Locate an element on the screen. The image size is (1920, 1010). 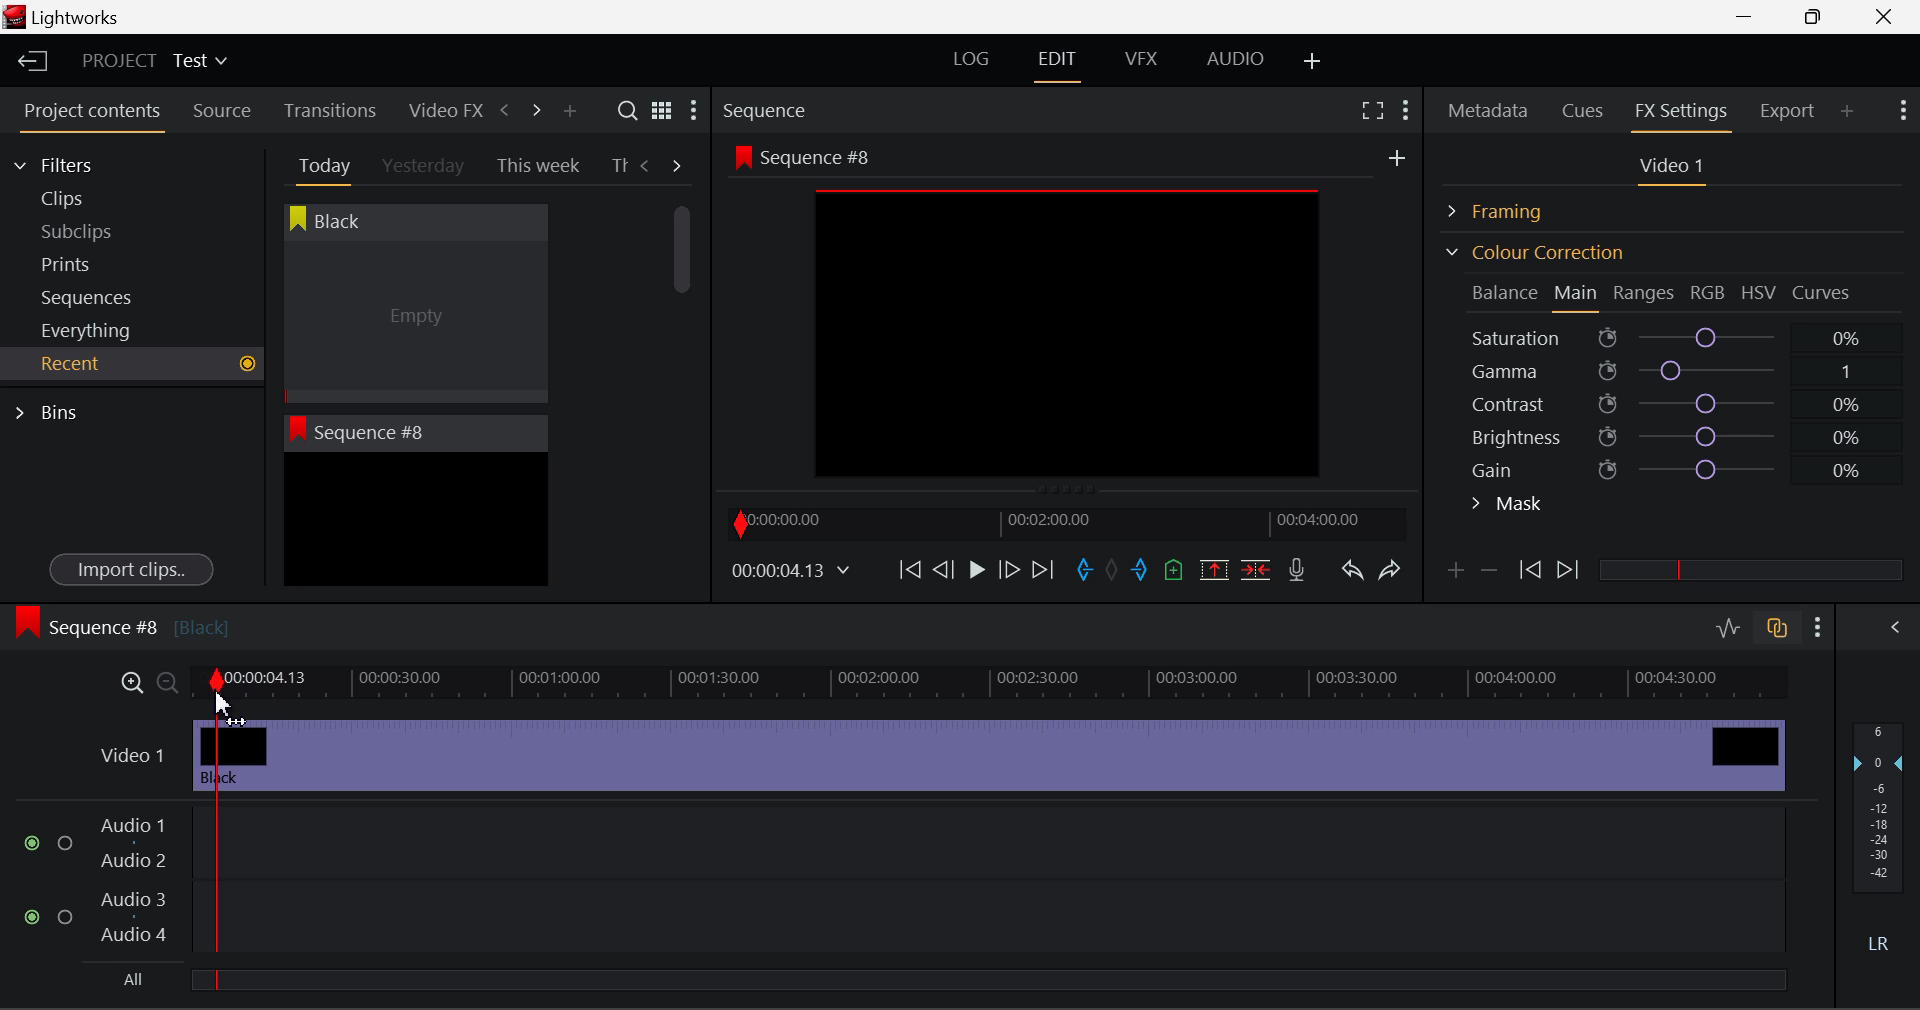
Next keyframe is located at coordinates (1570, 571).